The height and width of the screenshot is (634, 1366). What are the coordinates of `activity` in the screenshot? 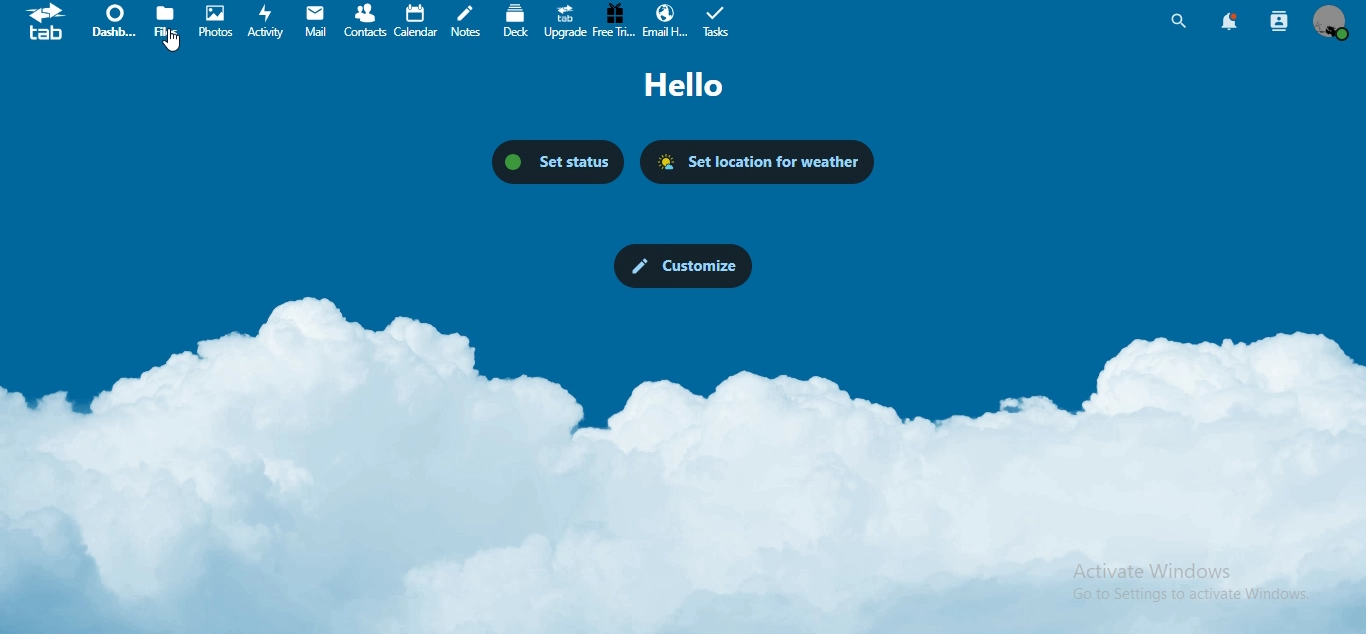 It's located at (267, 20).